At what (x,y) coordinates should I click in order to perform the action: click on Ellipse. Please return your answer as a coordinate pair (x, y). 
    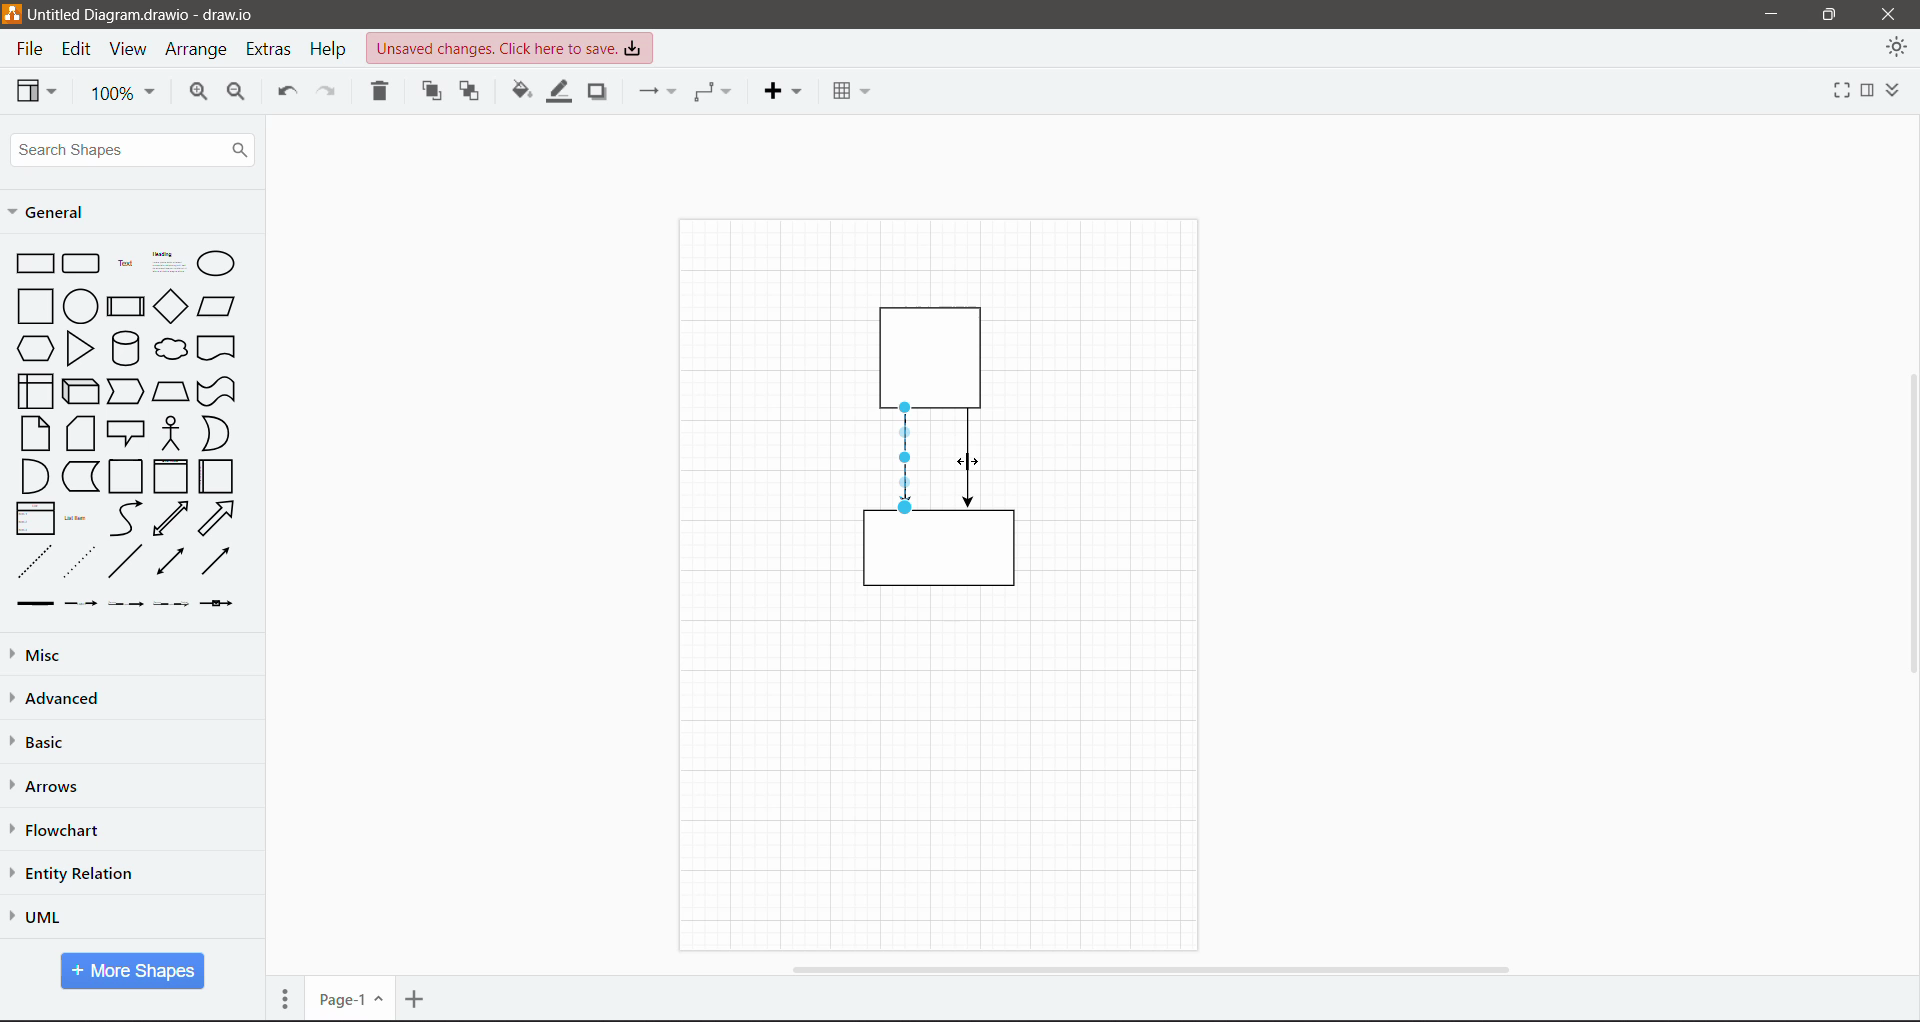
    Looking at the image, I should click on (216, 264).